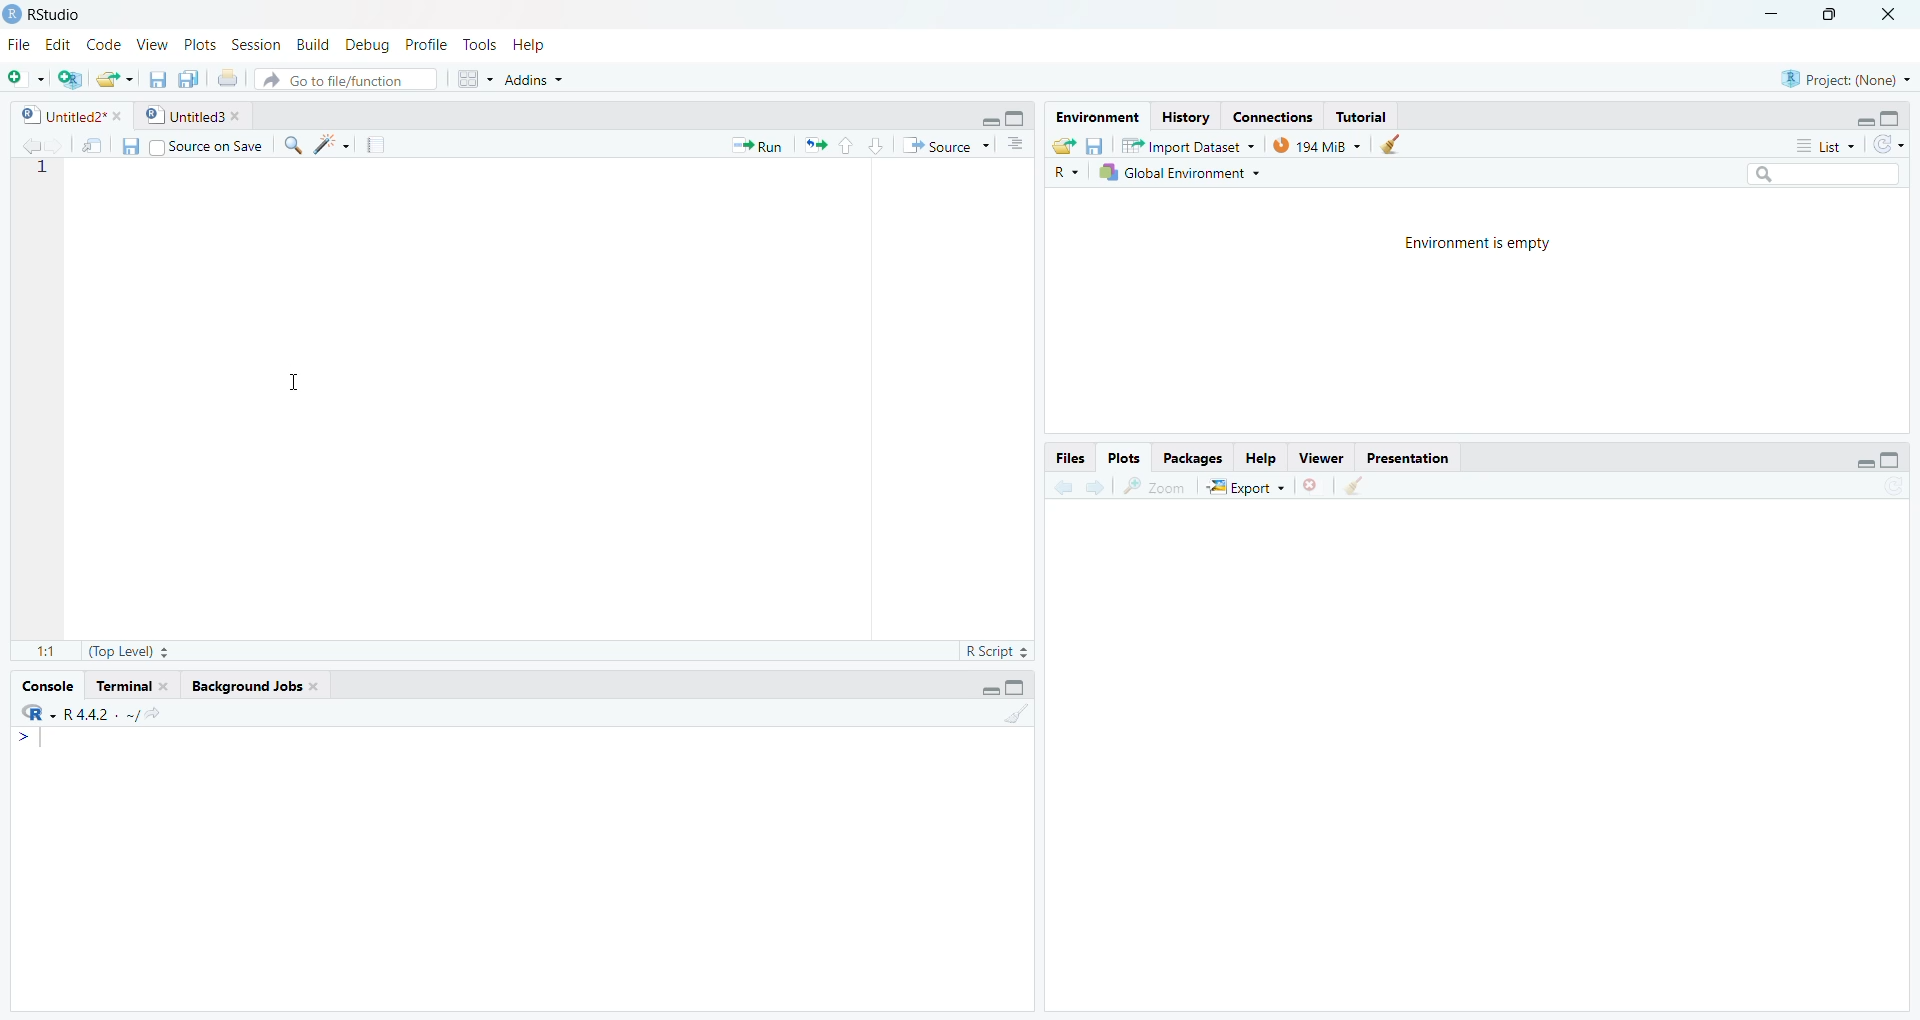  What do you see at coordinates (350, 79) in the screenshot?
I see `” Go to file/function` at bounding box center [350, 79].